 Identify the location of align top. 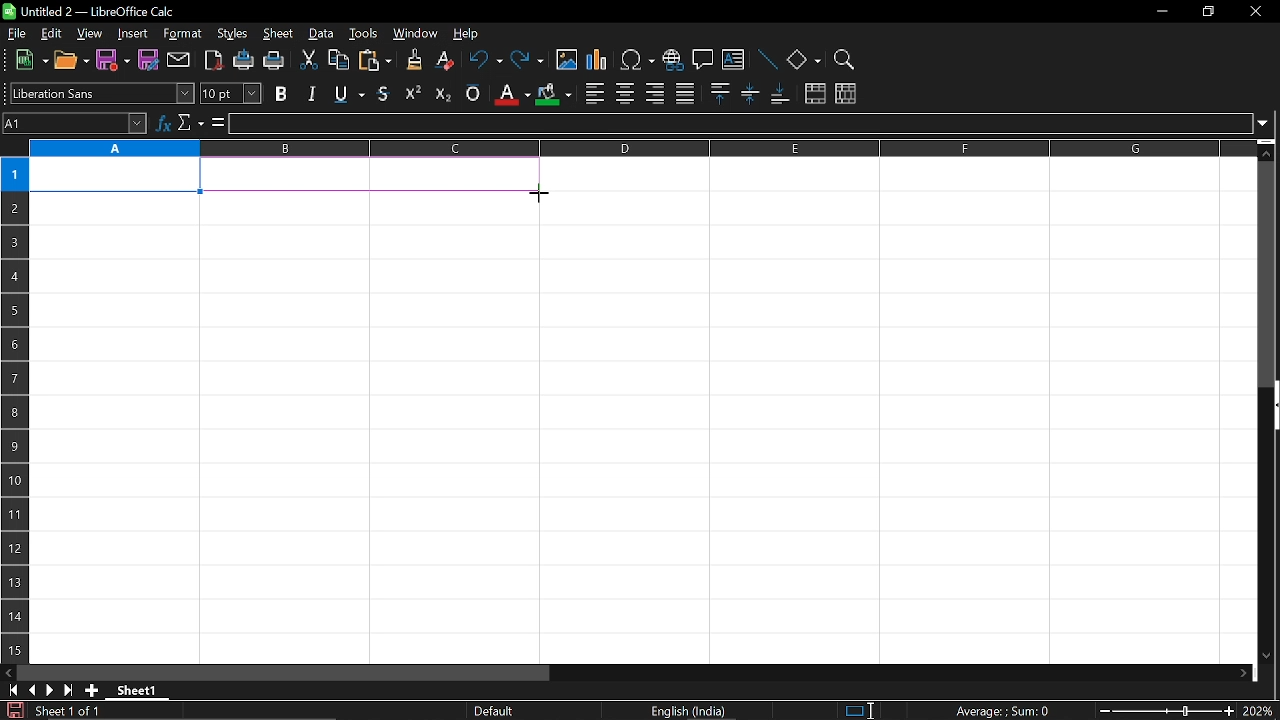
(719, 94).